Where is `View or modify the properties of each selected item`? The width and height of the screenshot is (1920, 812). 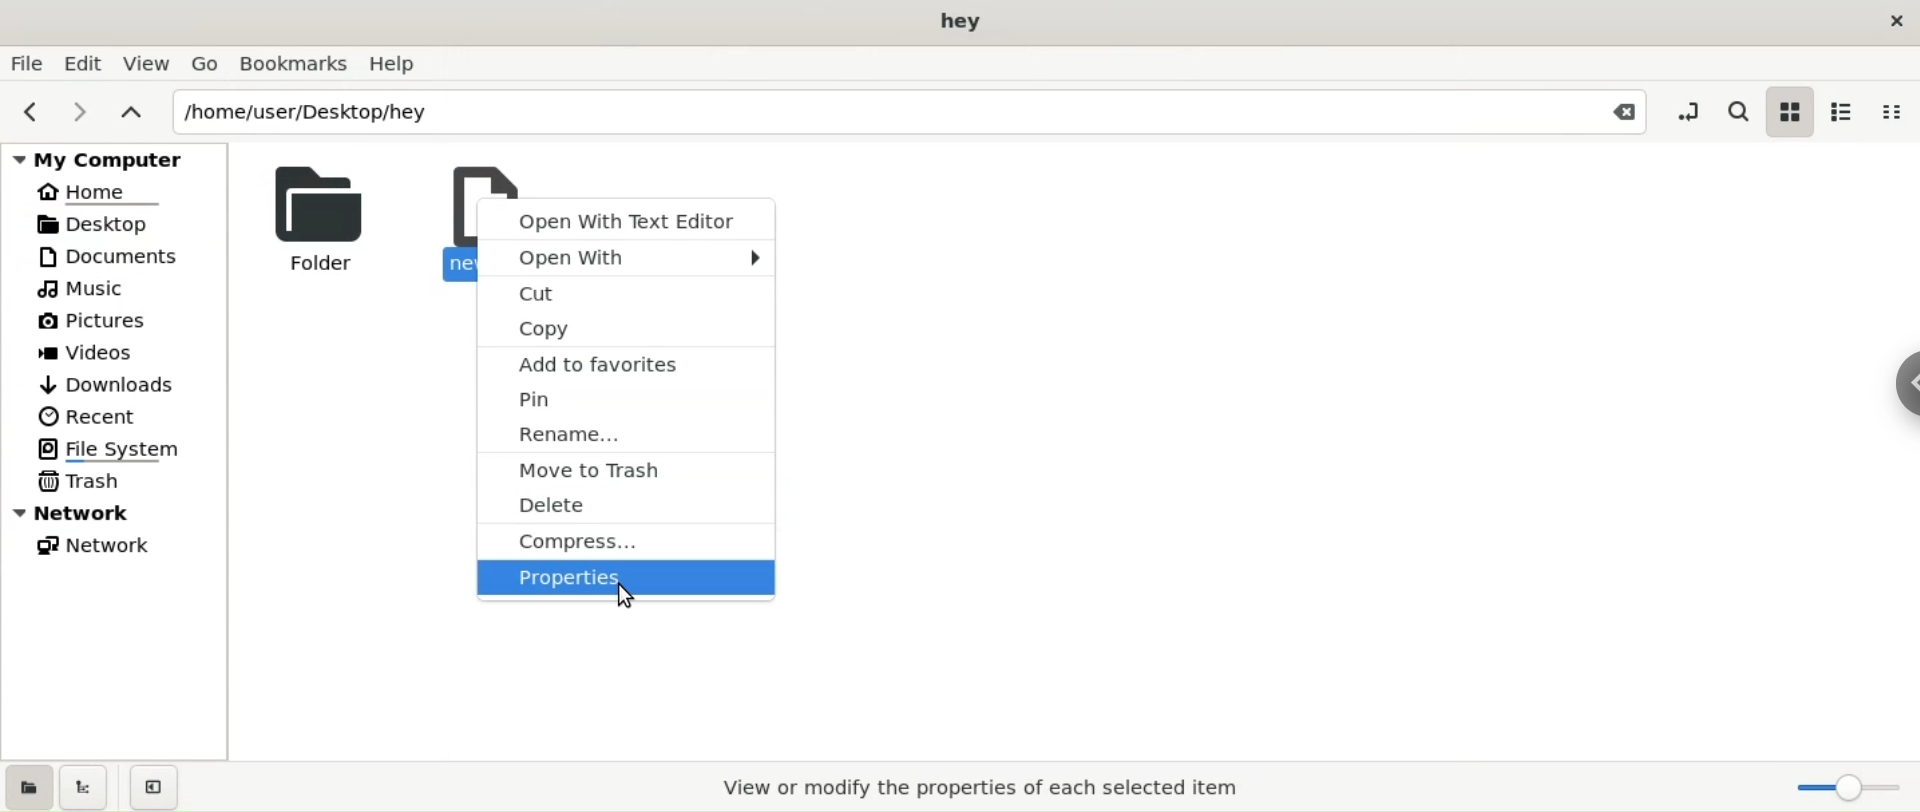 View or modify the properties of each selected item is located at coordinates (987, 789).